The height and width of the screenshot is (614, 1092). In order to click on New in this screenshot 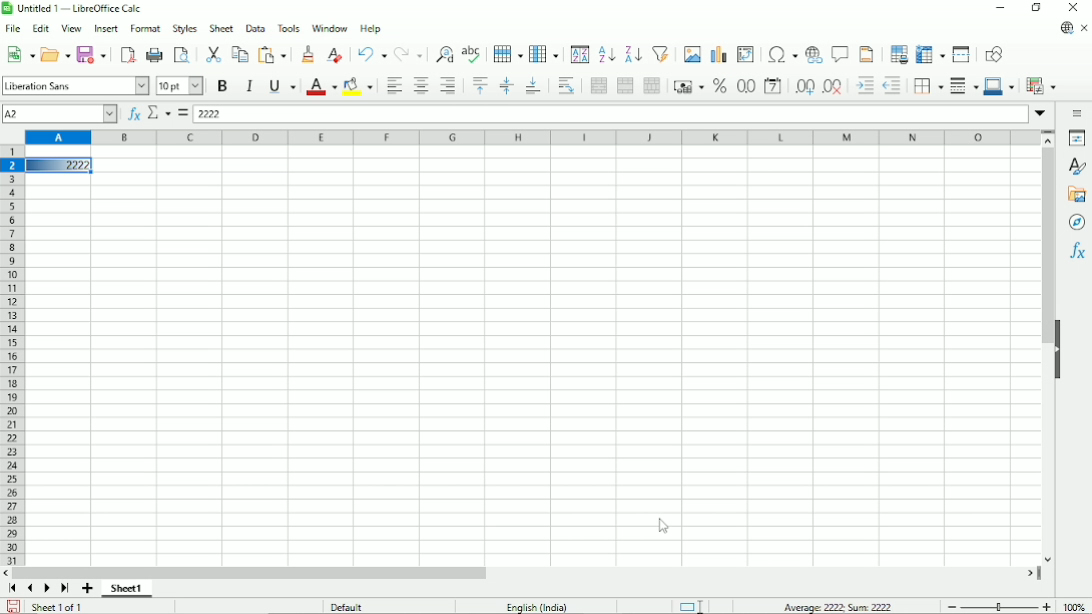, I will do `click(19, 54)`.